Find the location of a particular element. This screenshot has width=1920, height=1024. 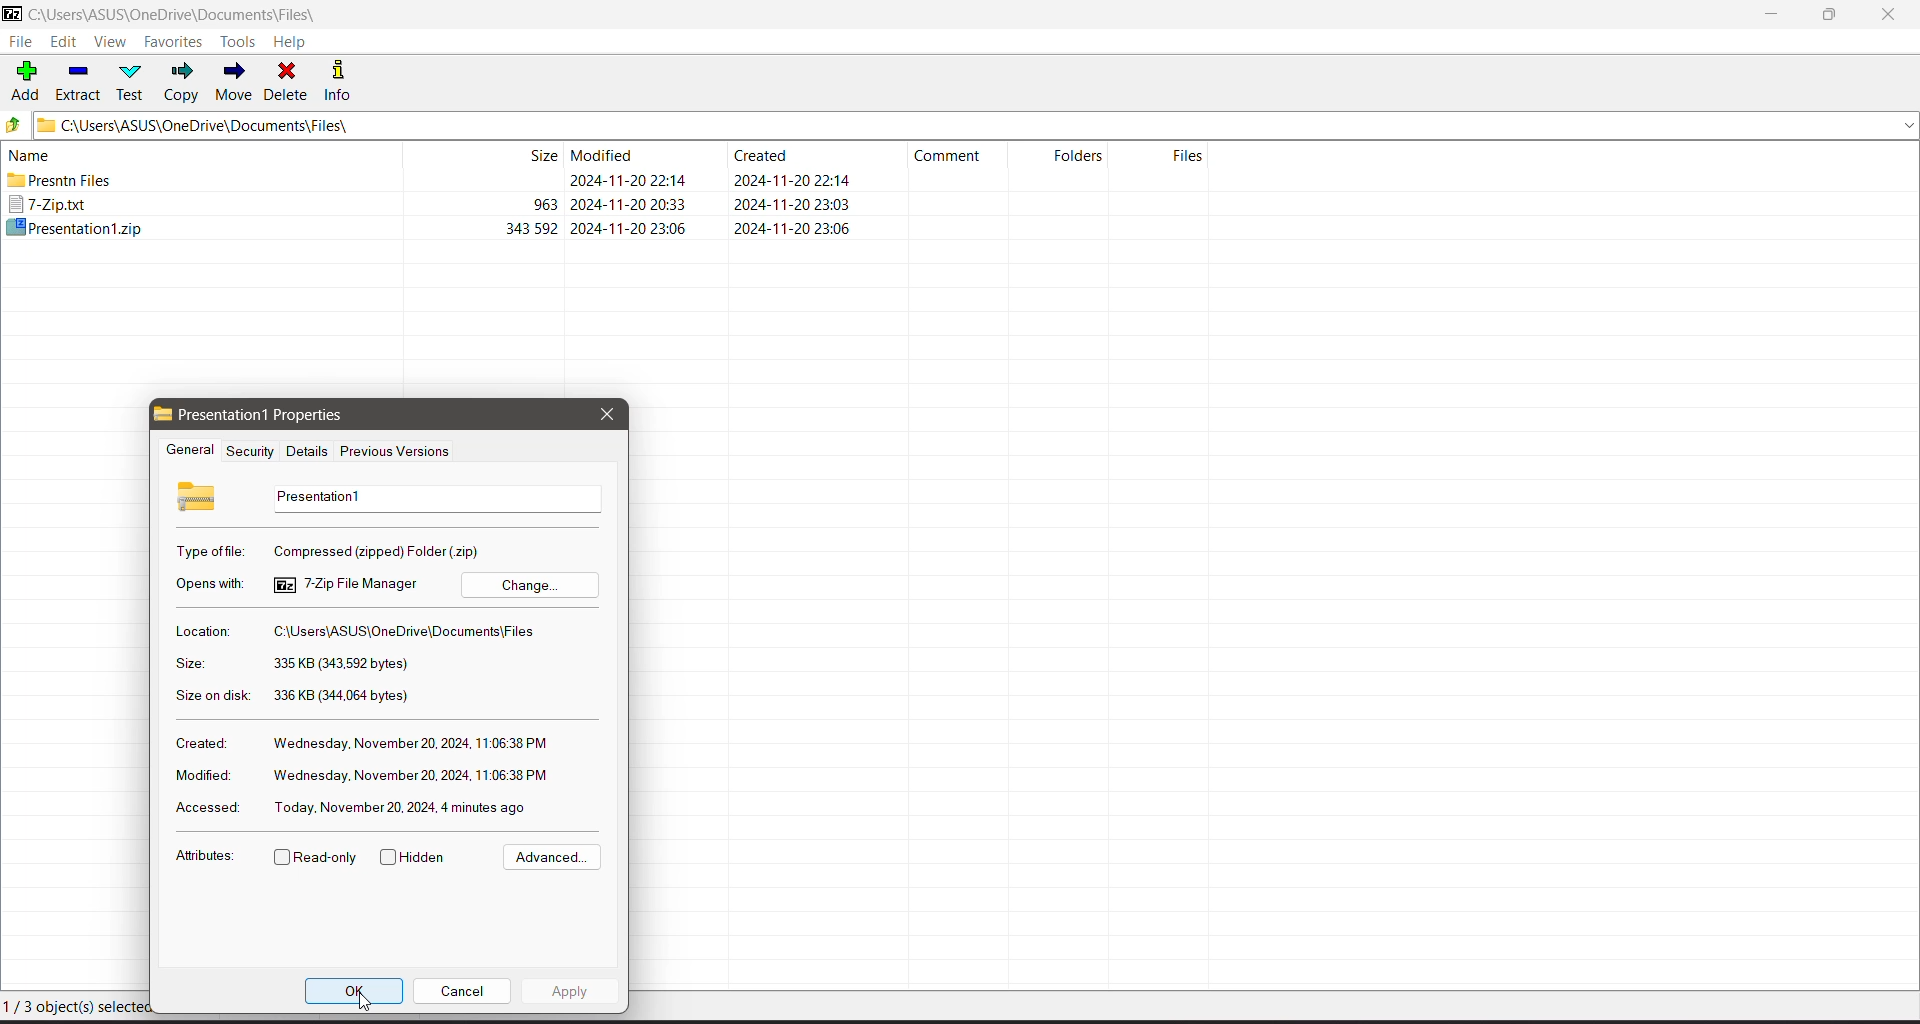

Attributes is located at coordinates (204, 859).